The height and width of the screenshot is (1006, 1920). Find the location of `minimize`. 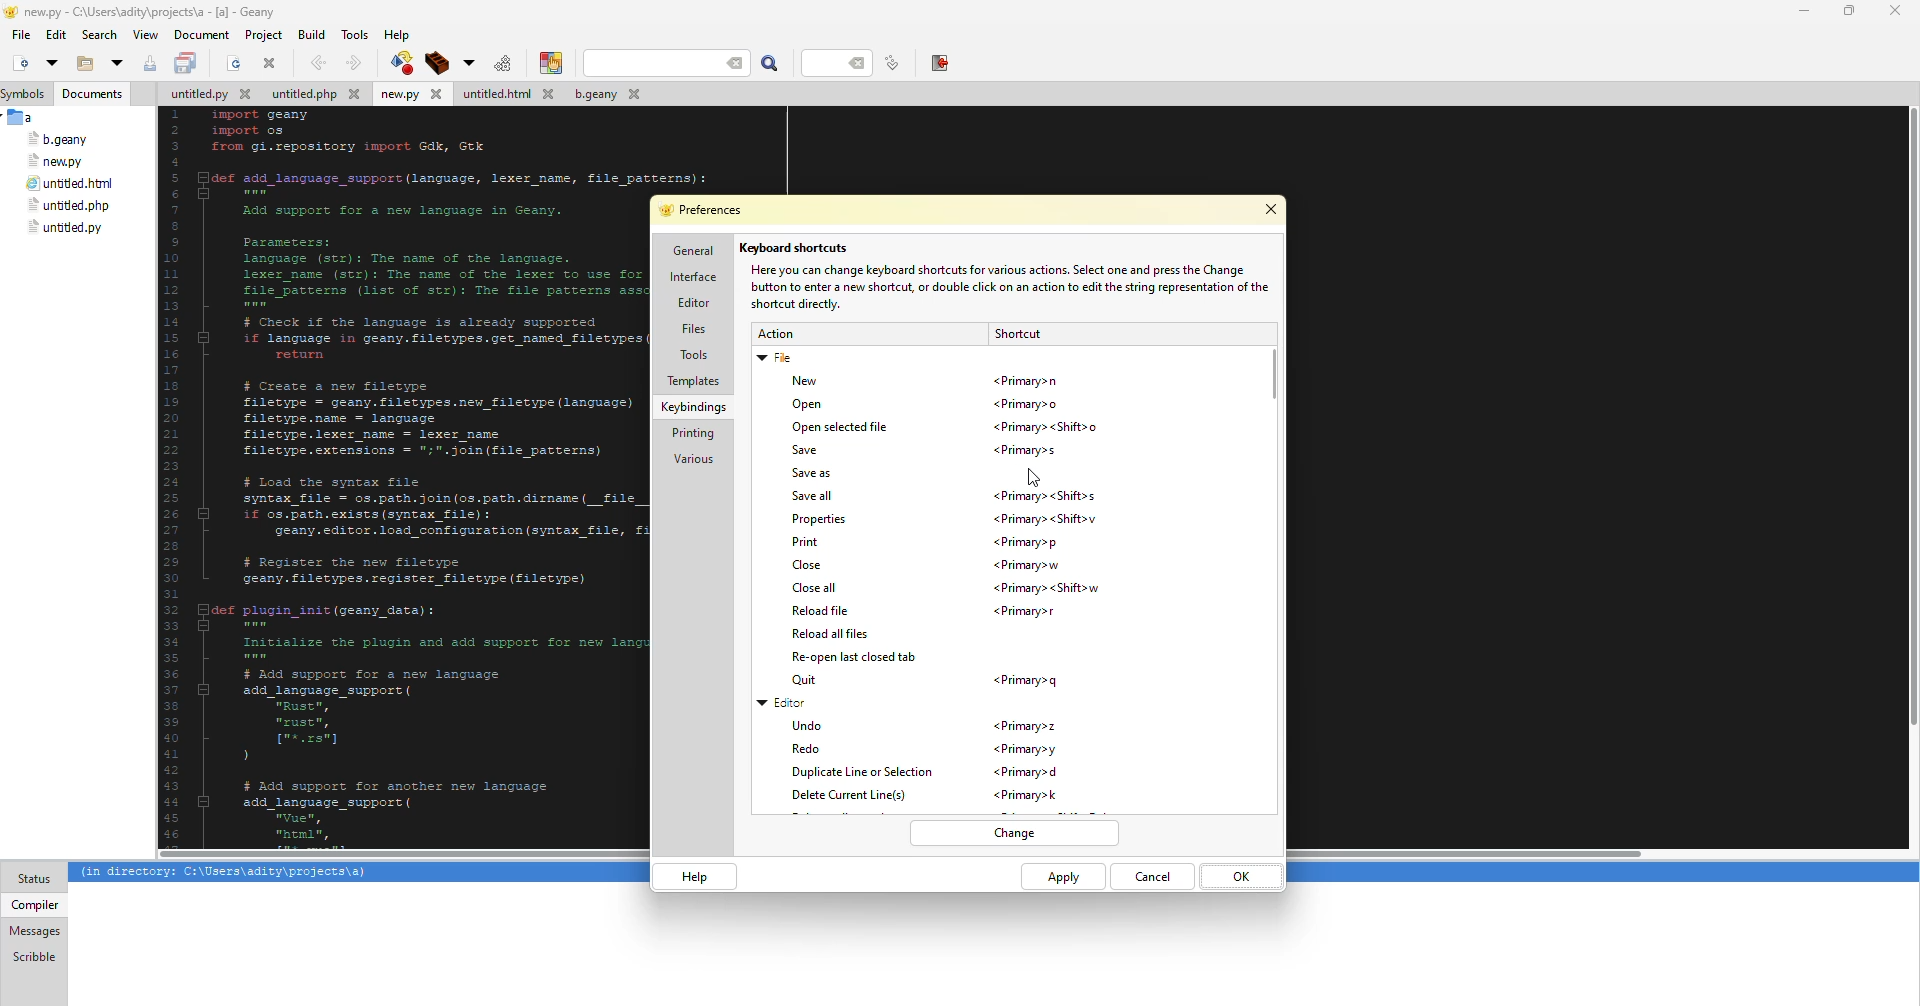

minimize is located at coordinates (1801, 11).